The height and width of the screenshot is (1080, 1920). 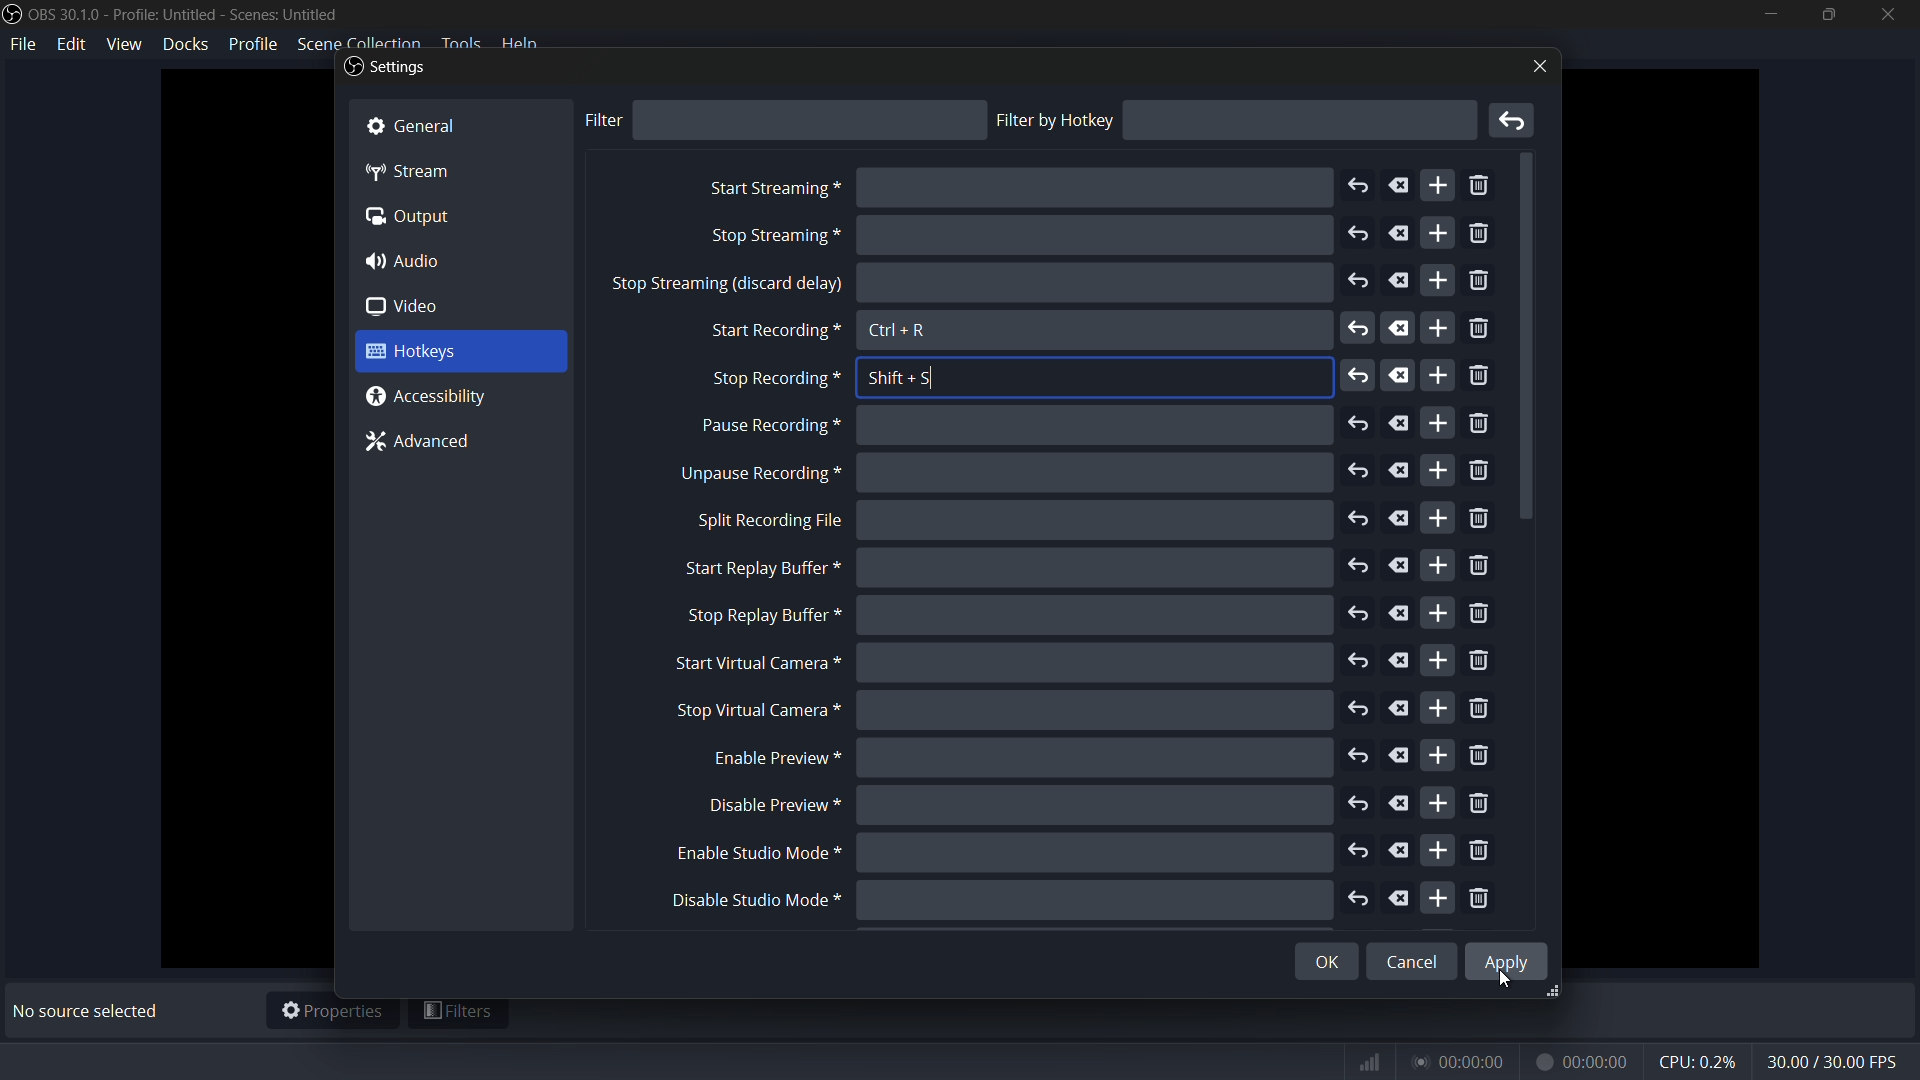 What do you see at coordinates (412, 219) in the screenshot?
I see `(a Output` at bounding box center [412, 219].